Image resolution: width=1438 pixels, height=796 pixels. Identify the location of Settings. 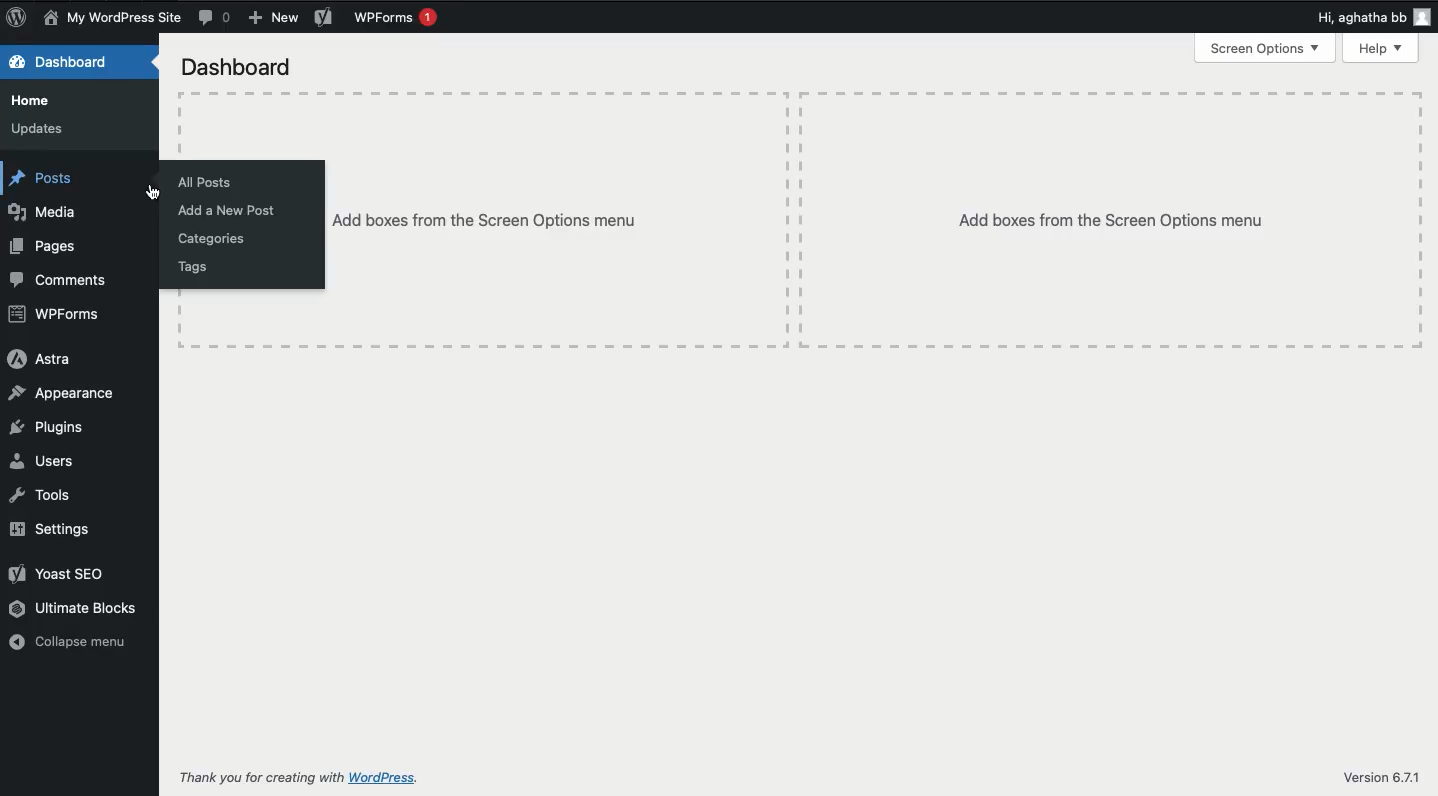
(59, 532).